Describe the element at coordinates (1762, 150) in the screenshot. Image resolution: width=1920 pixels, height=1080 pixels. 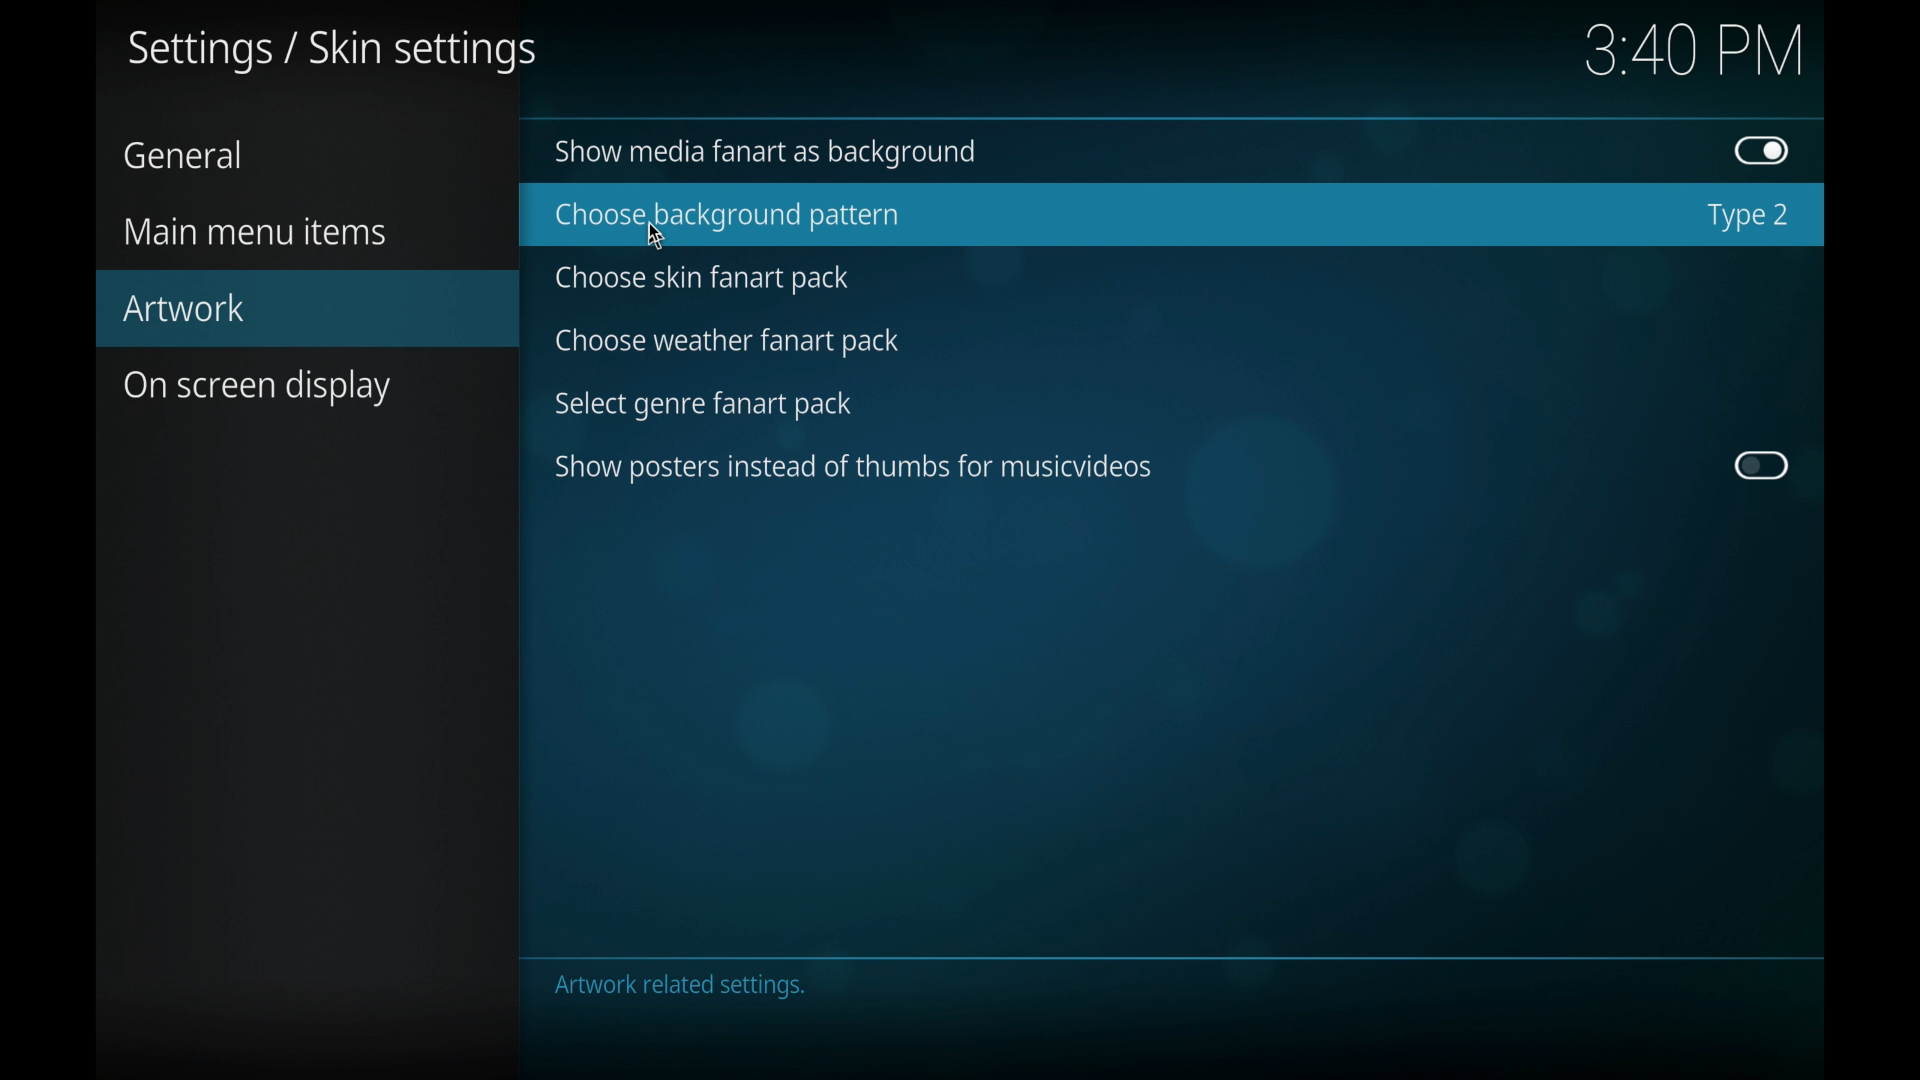
I see `toggle button` at that location.